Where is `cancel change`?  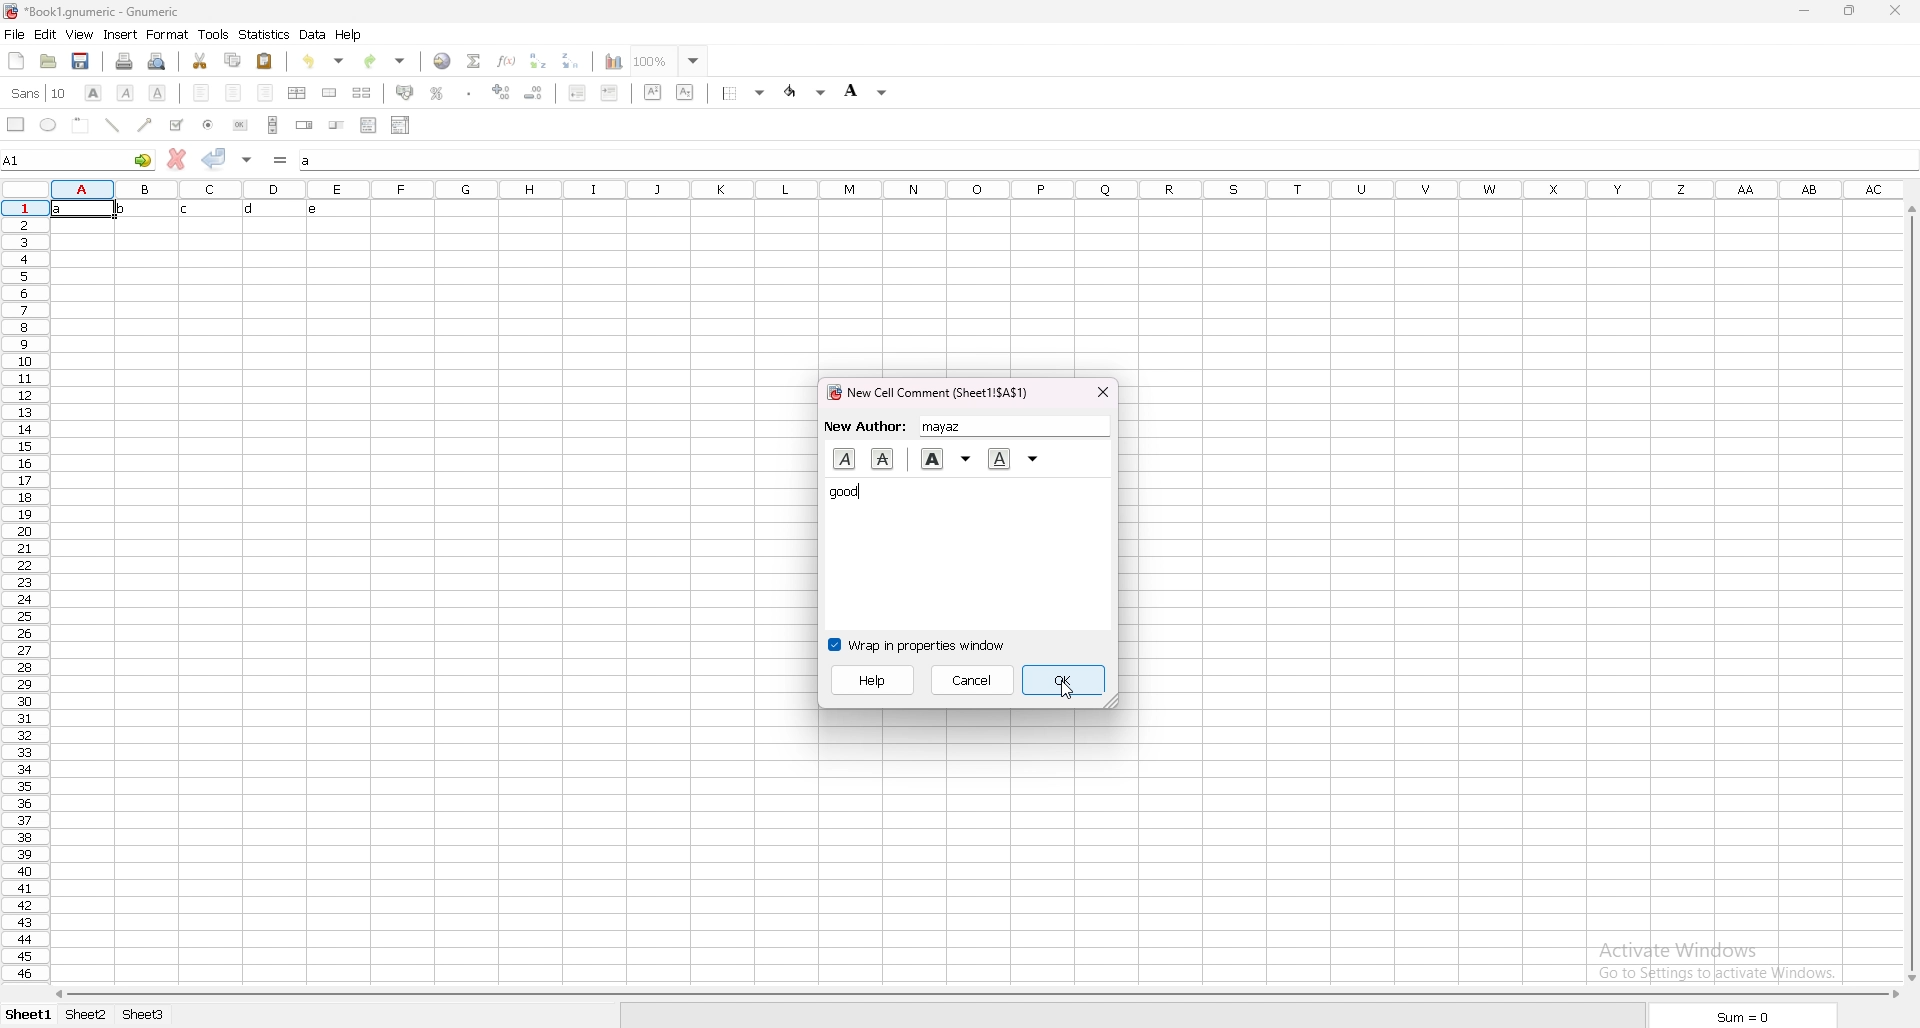
cancel change is located at coordinates (177, 158).